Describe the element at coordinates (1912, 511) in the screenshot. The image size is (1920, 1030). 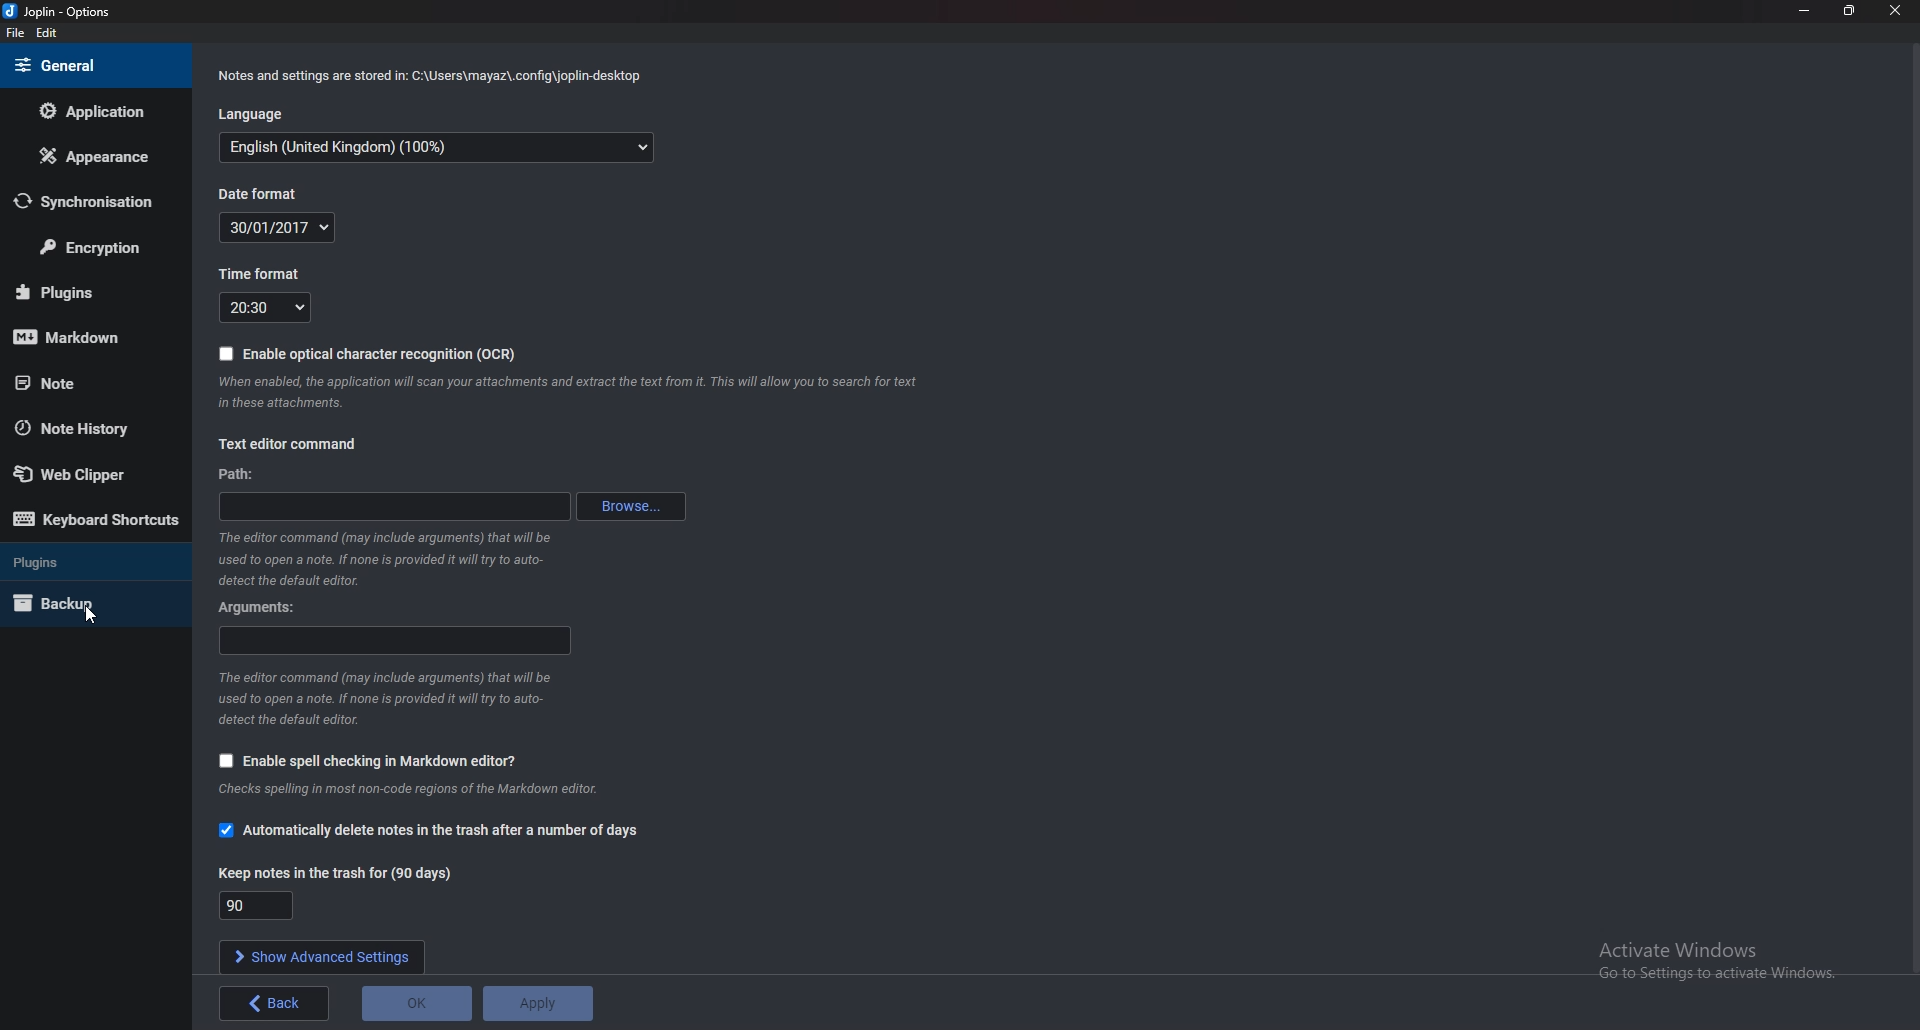
I see `scroll bar` at that location.